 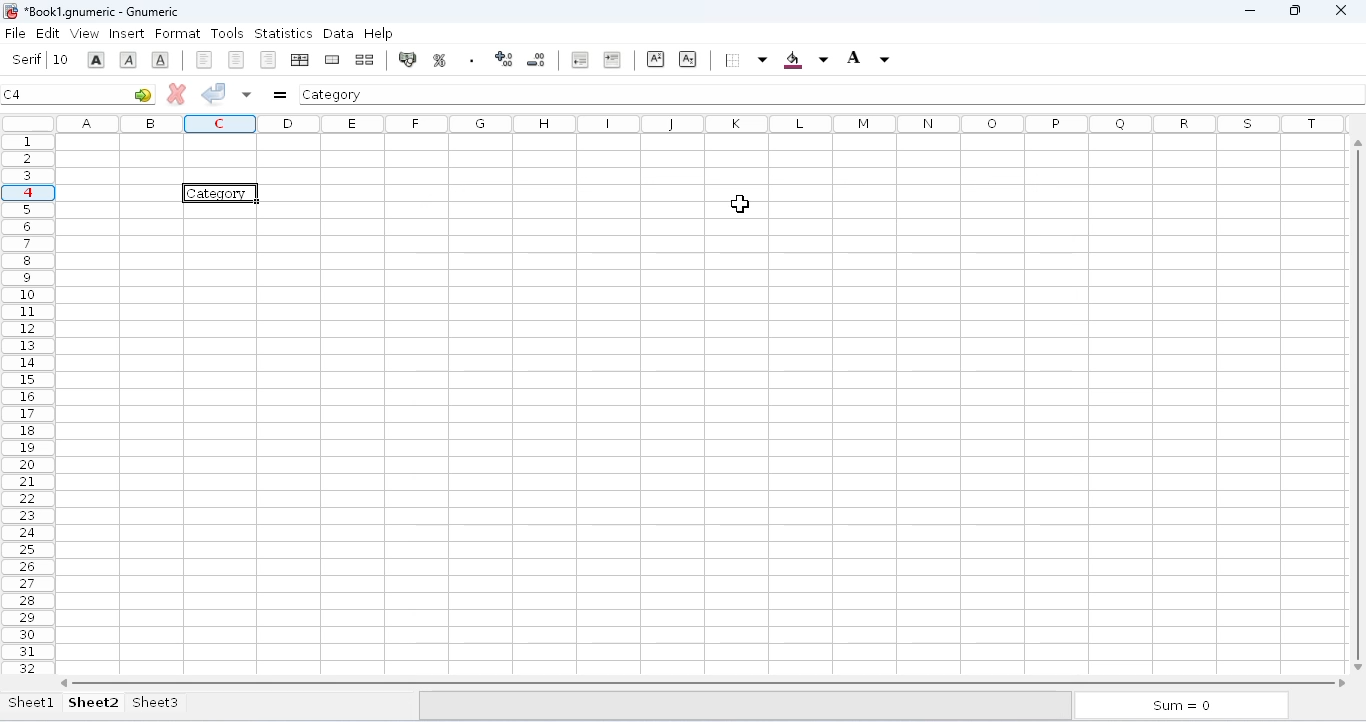 I want to click on center horizontally across the selection, so click(x=332, y=60).